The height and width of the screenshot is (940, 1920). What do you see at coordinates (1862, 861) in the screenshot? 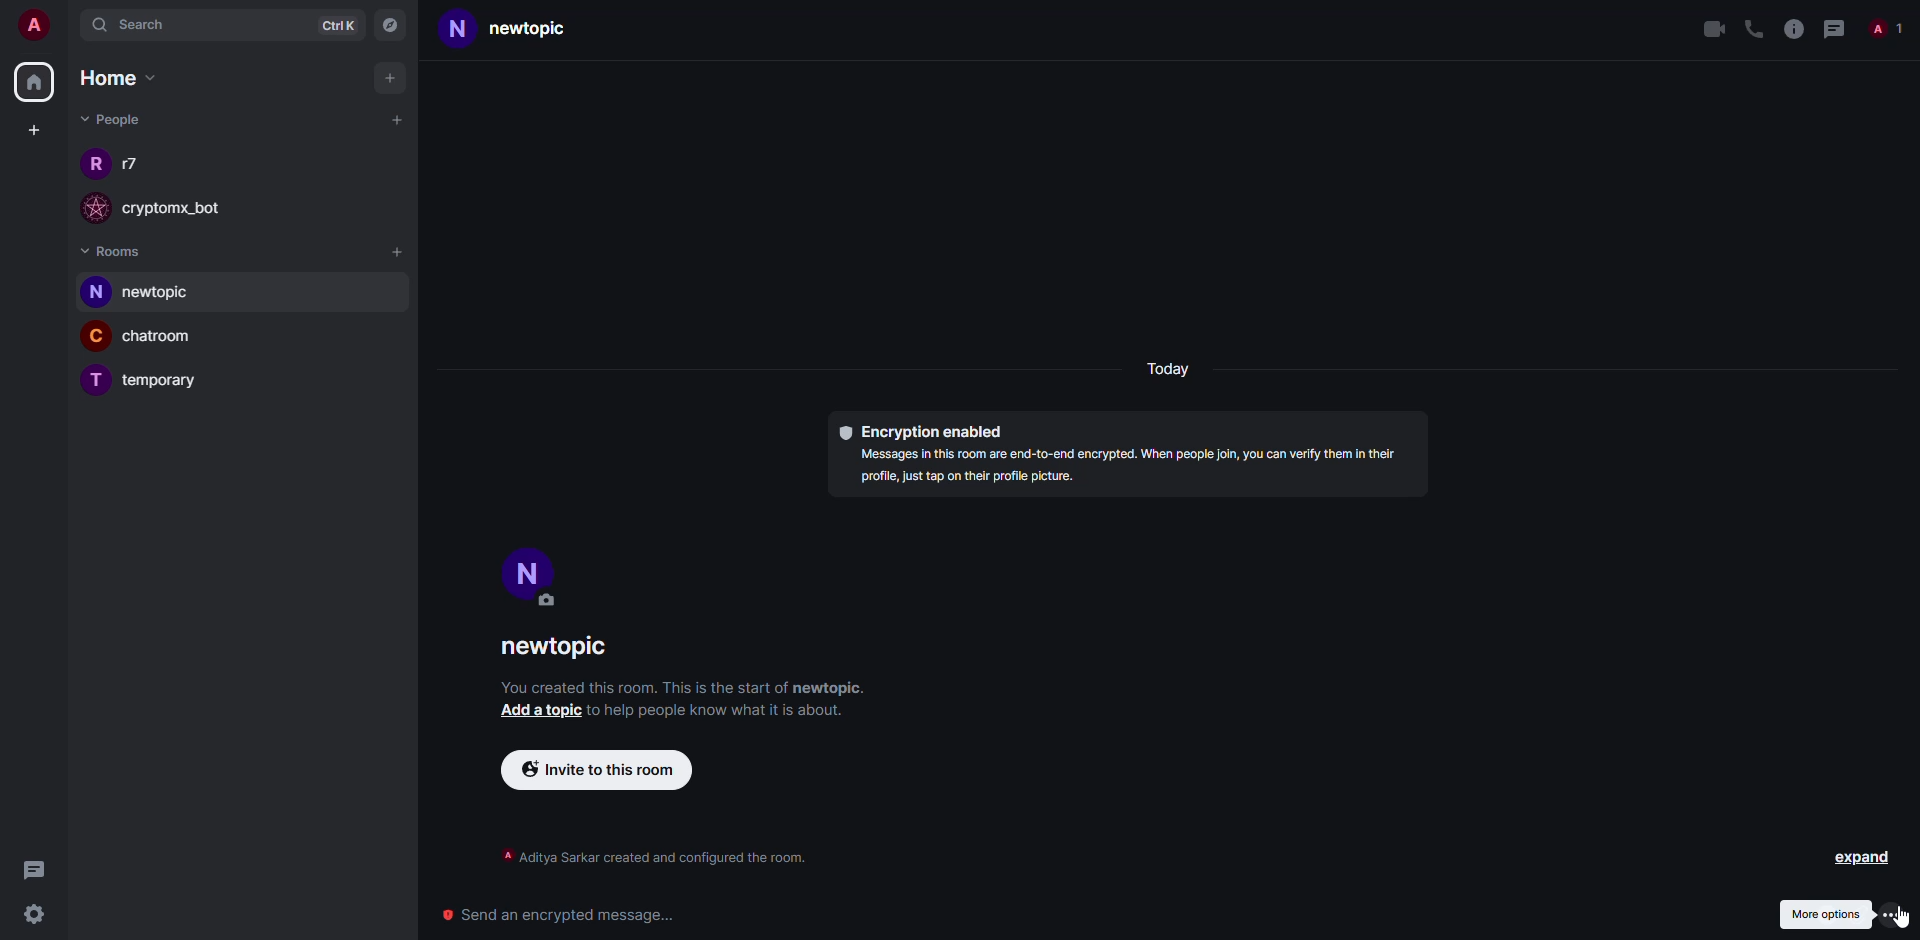
I see `expand` at bounding box center [1862, 861].